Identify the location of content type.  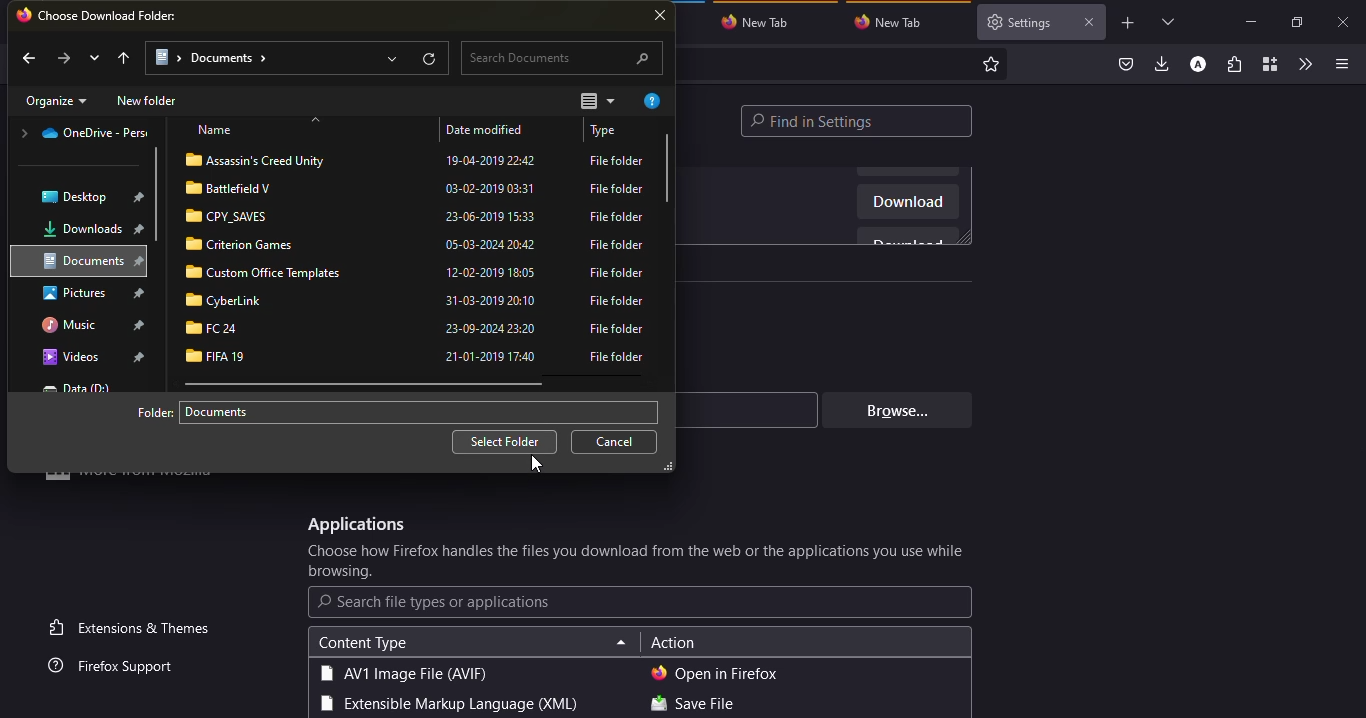
(362, 643).